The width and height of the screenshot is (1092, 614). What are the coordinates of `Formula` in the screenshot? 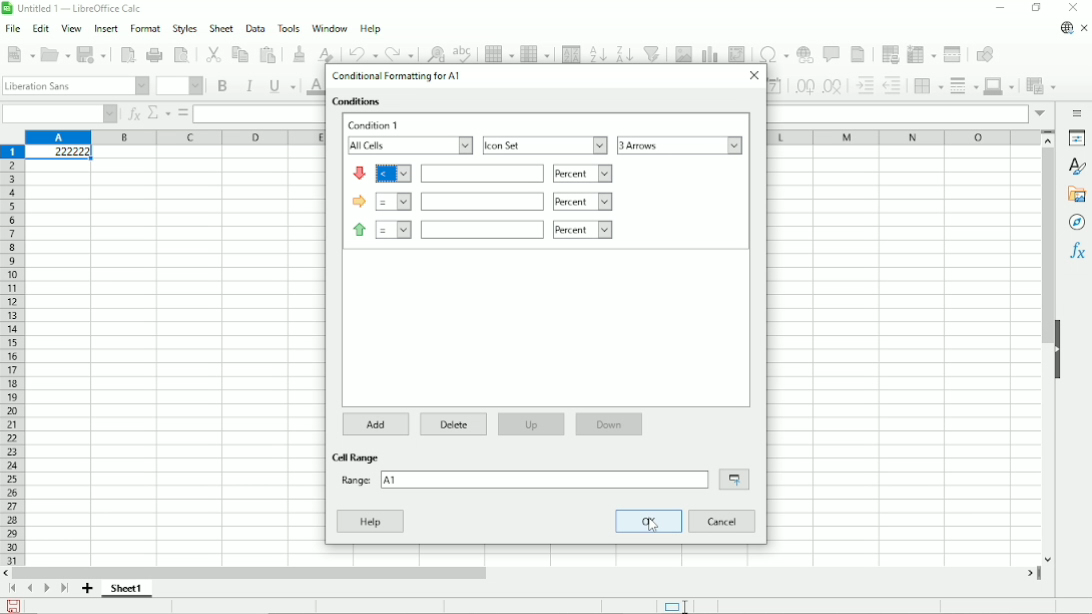 It's located at (183, 113).